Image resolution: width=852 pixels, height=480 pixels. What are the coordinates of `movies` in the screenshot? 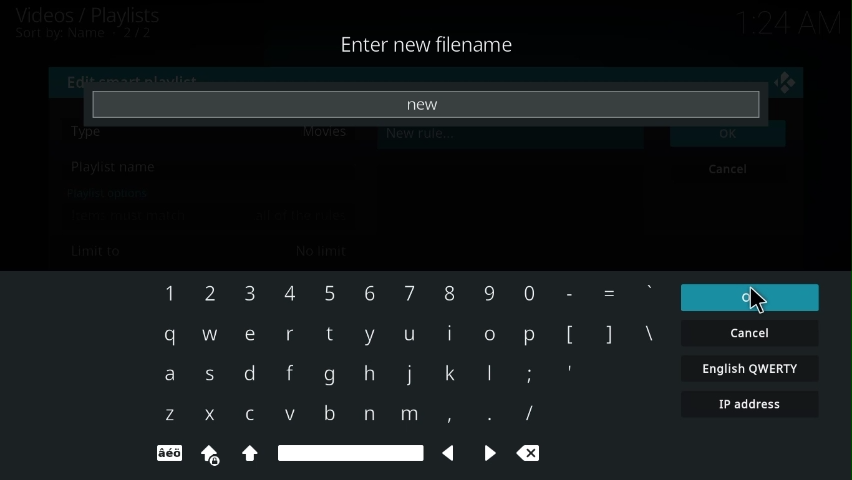 It's located at (325, 131).